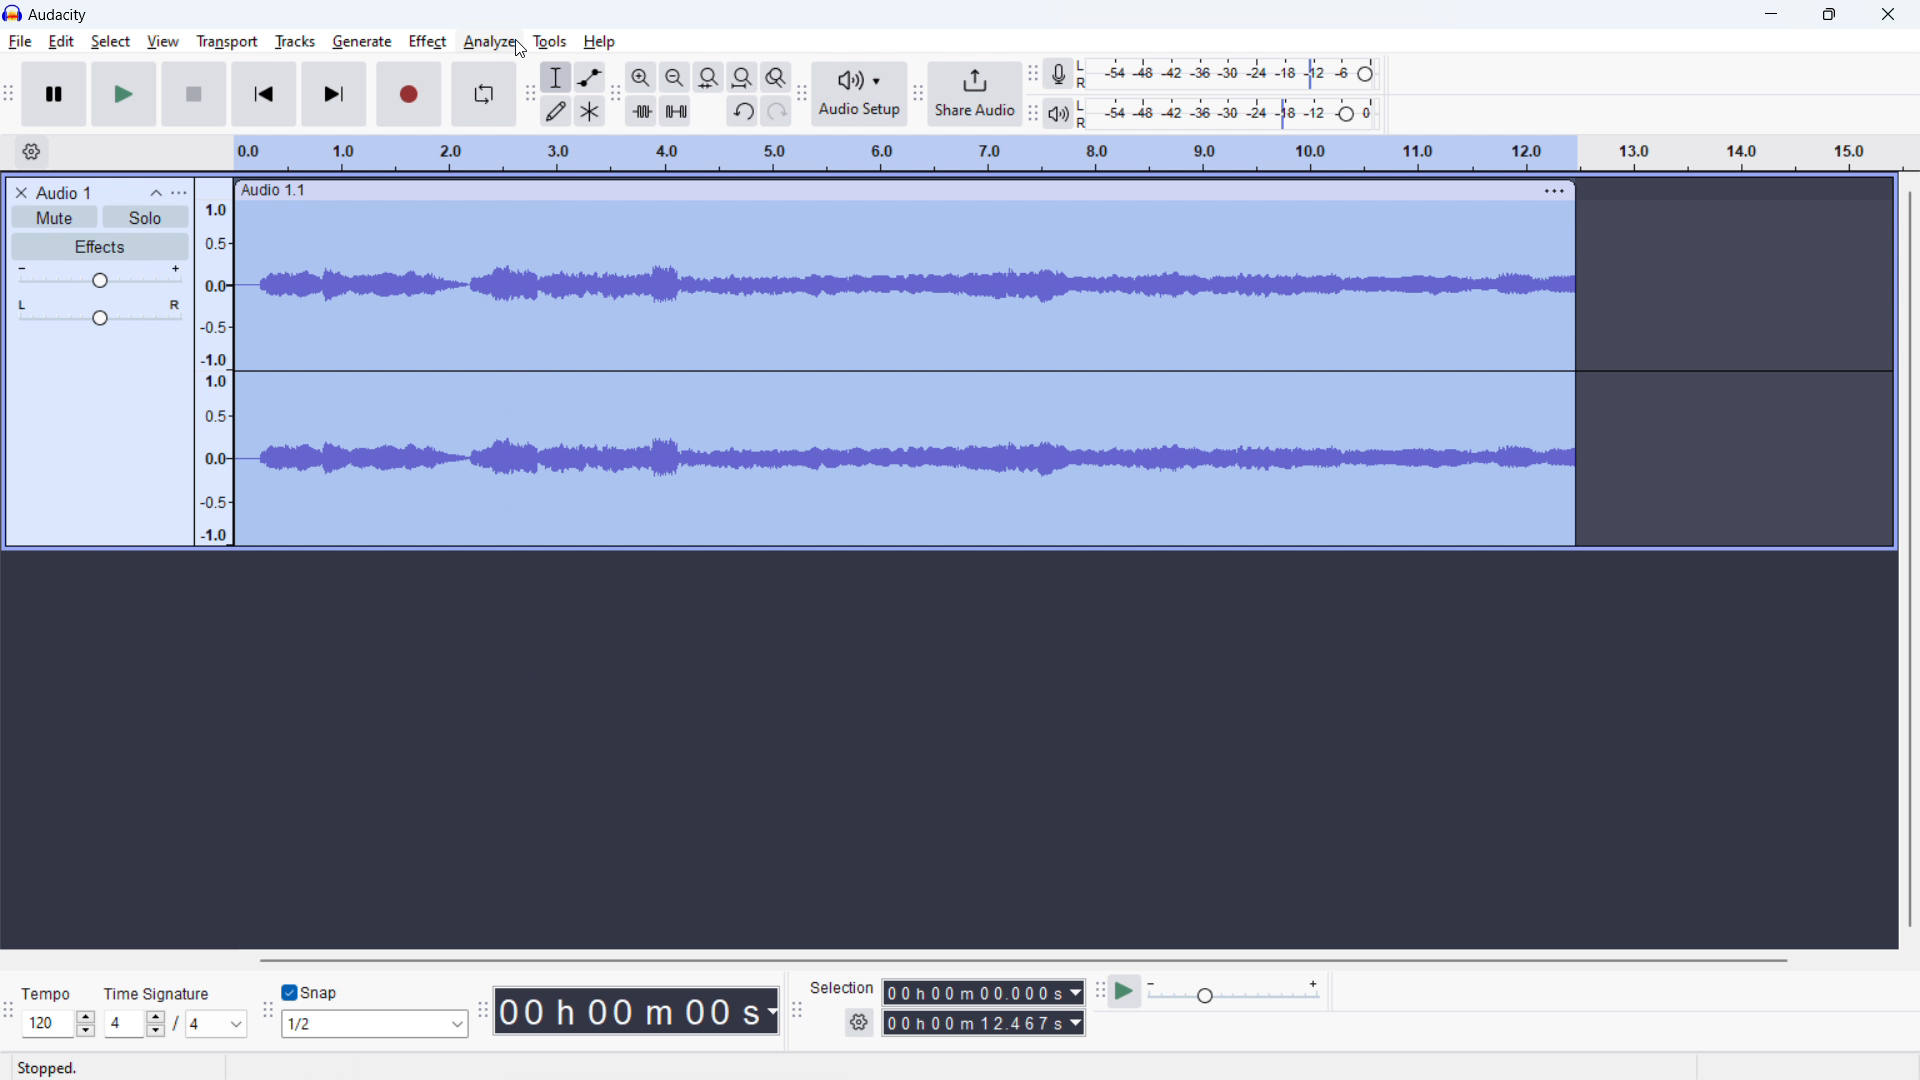 This screenshot has width=1920, height=1080. Describe the element at coordinates (555, 111) in the screenshot. I see `draw tool` at that location.